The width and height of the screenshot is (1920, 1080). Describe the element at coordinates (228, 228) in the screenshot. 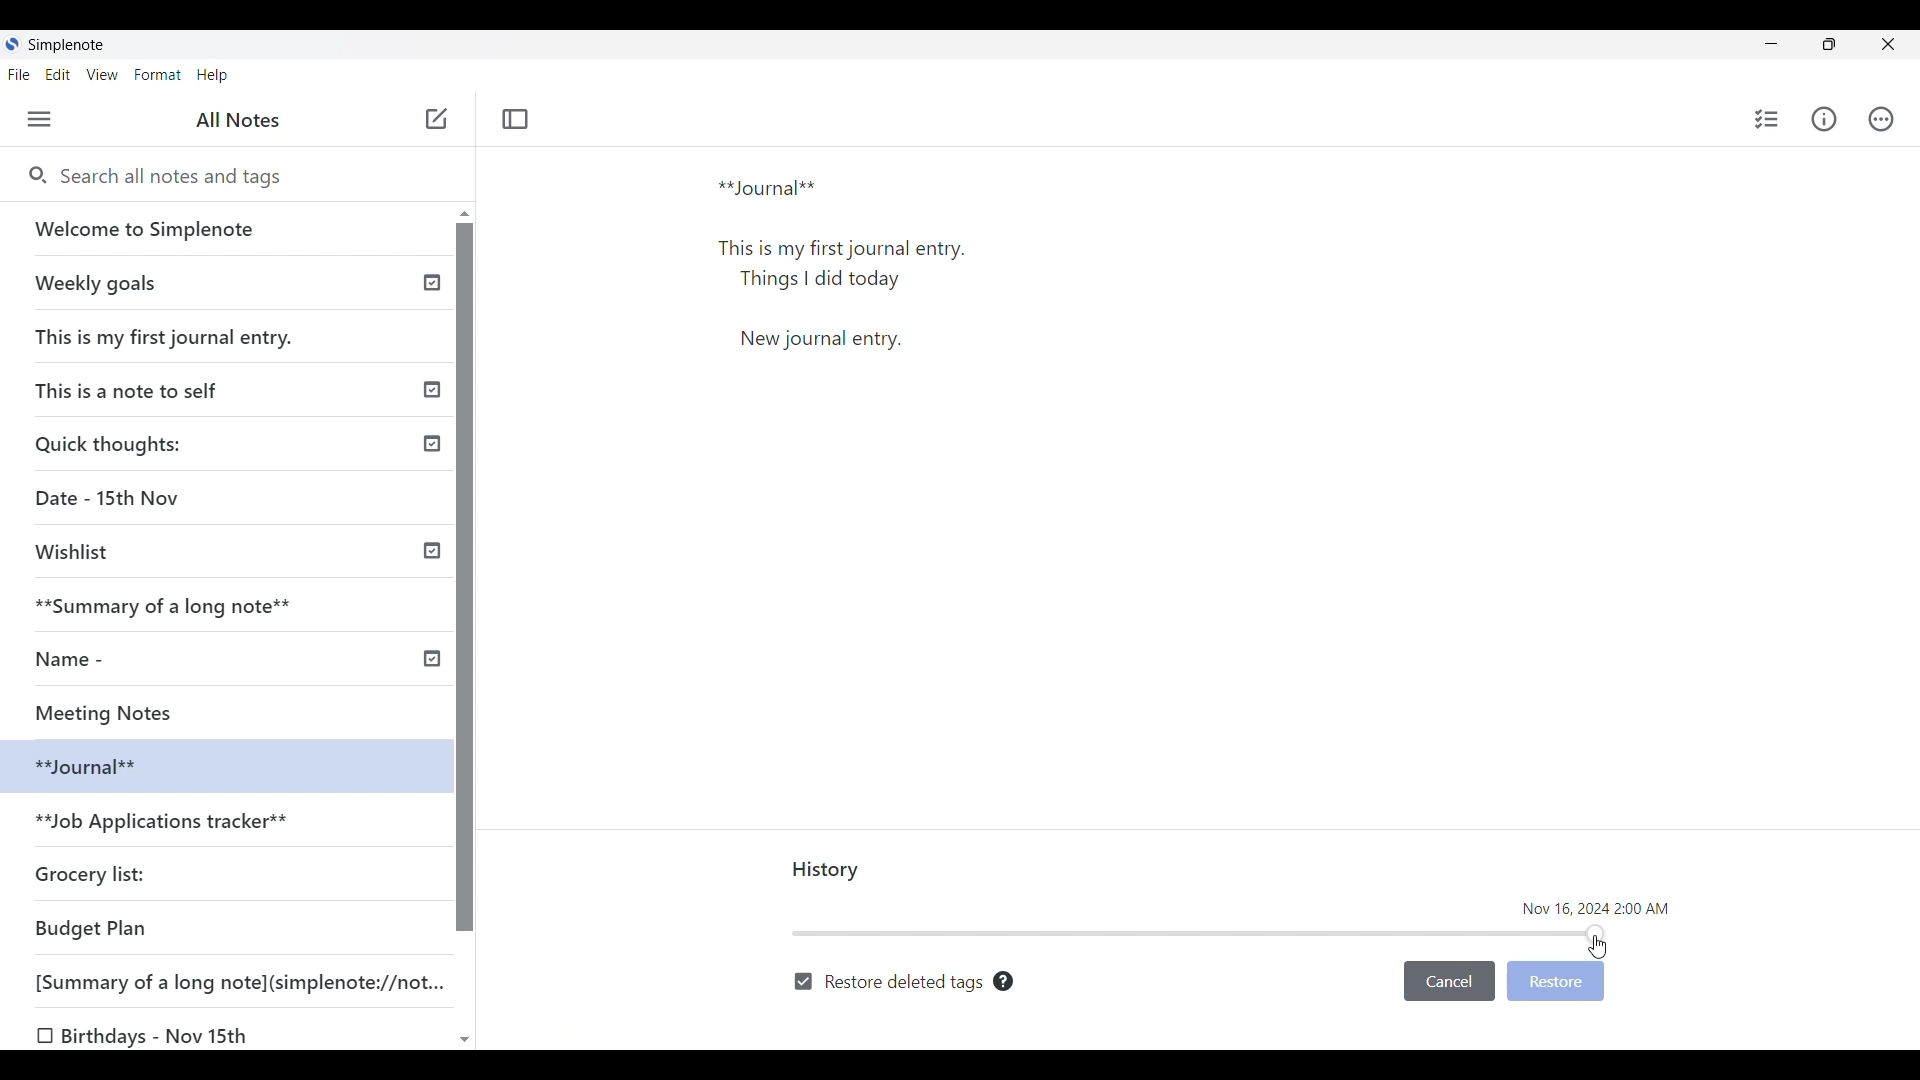

I see `Welcome note by SimpleNote` at that location.